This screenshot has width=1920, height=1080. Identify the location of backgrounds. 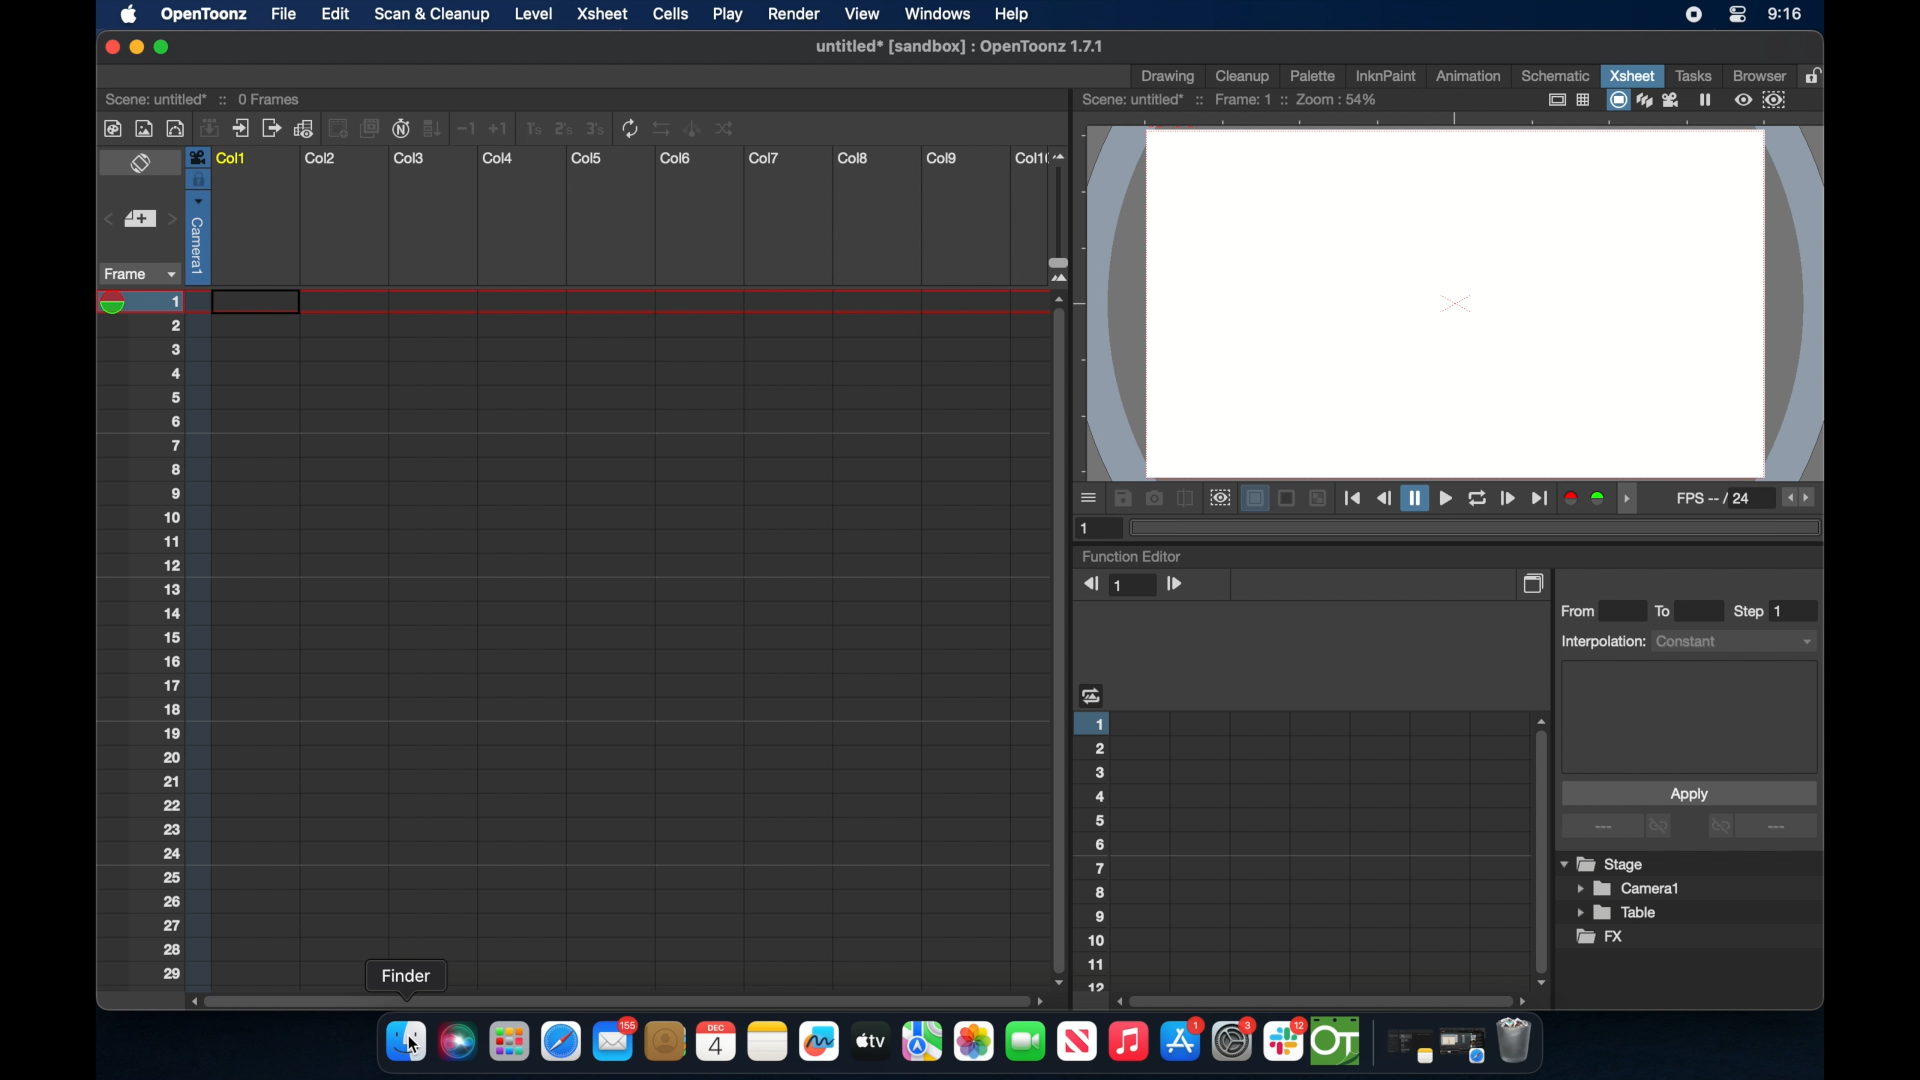
(1283, 498).